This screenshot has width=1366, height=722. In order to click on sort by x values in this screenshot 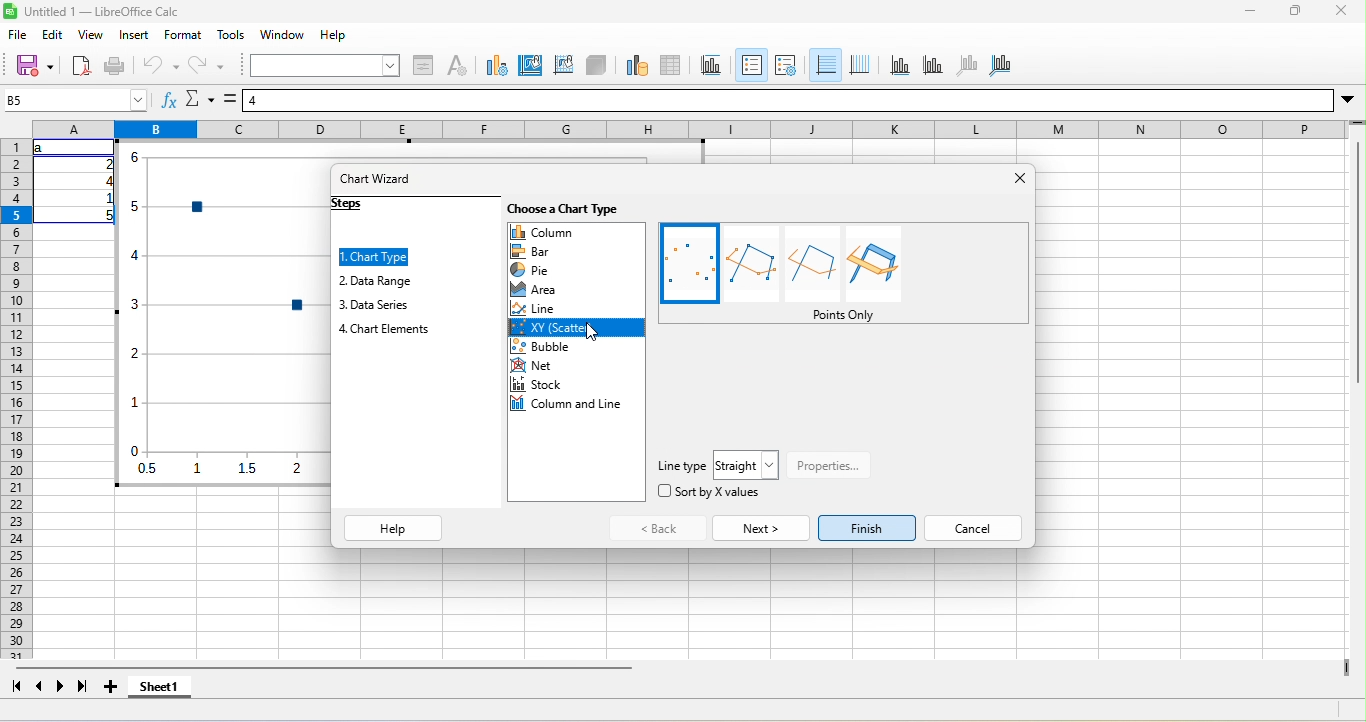, I will do `click(709, 491)`.